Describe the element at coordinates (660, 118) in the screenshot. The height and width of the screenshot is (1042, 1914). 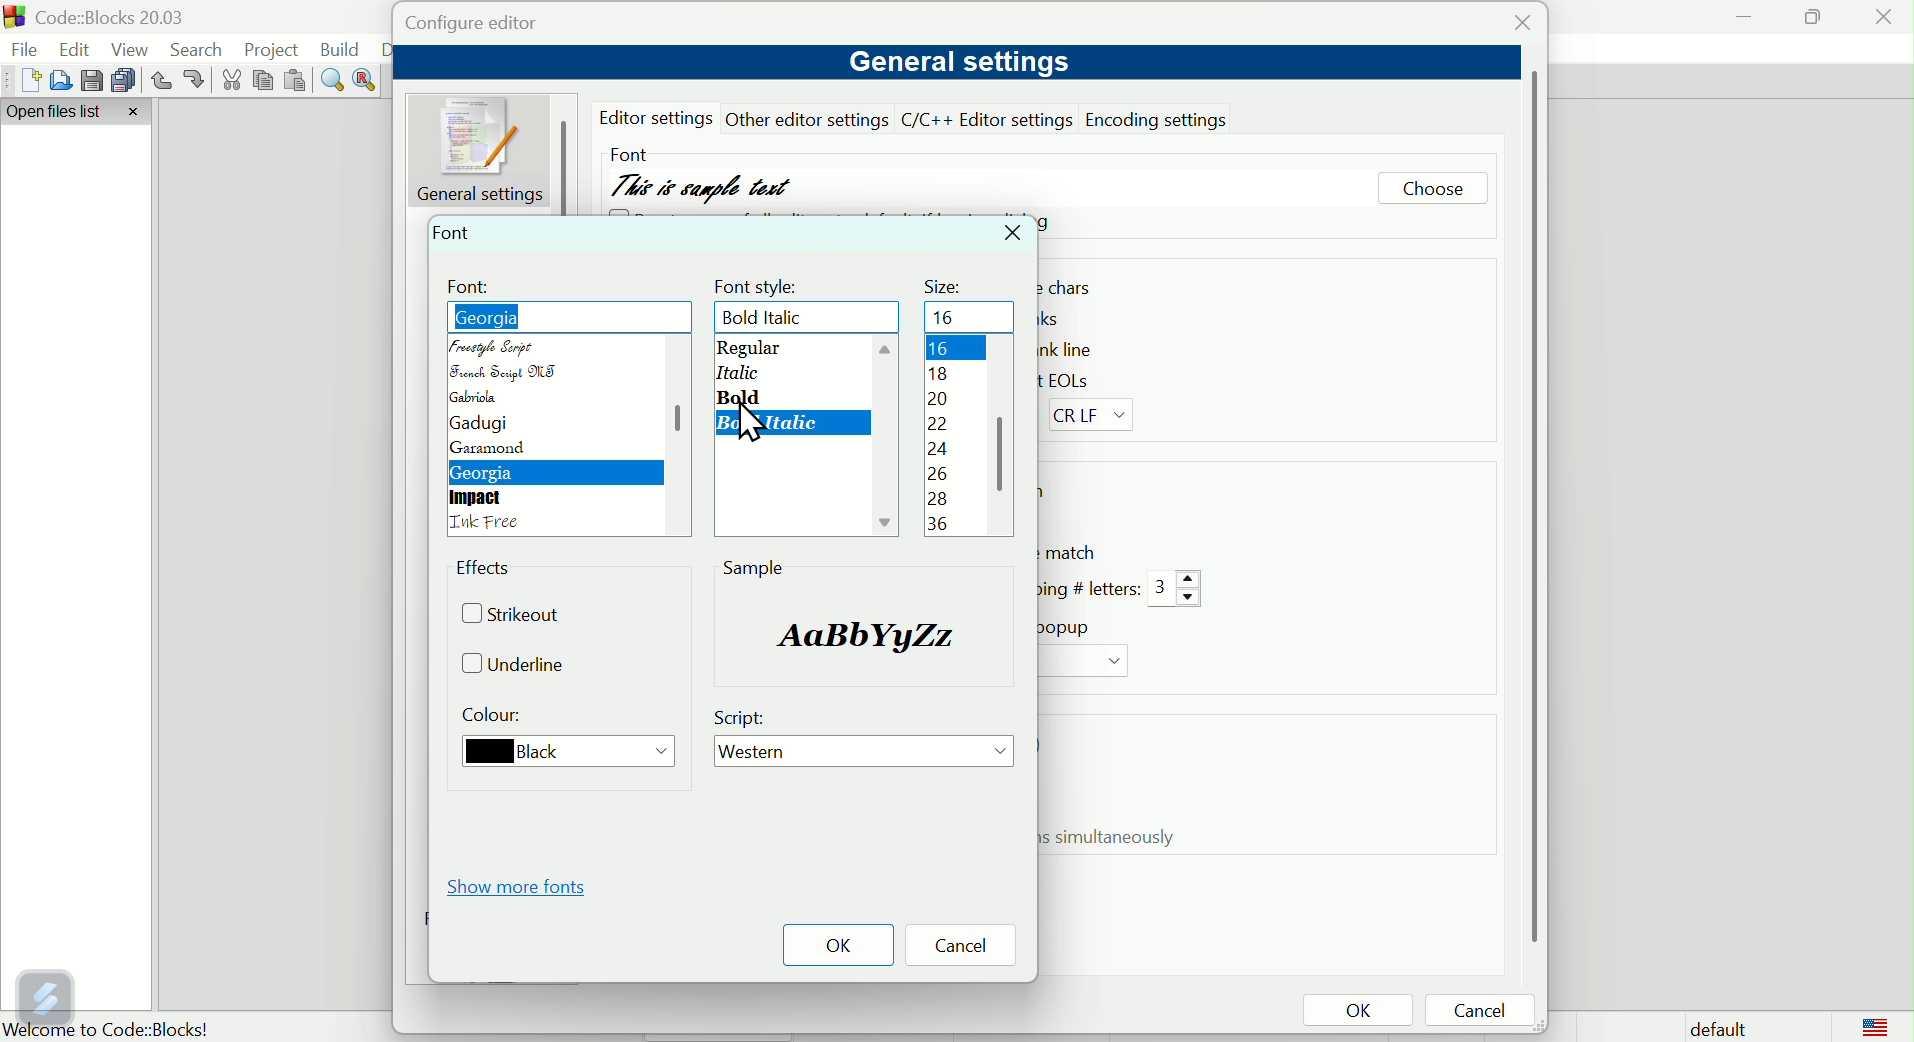
I see `editor settings` at that location.